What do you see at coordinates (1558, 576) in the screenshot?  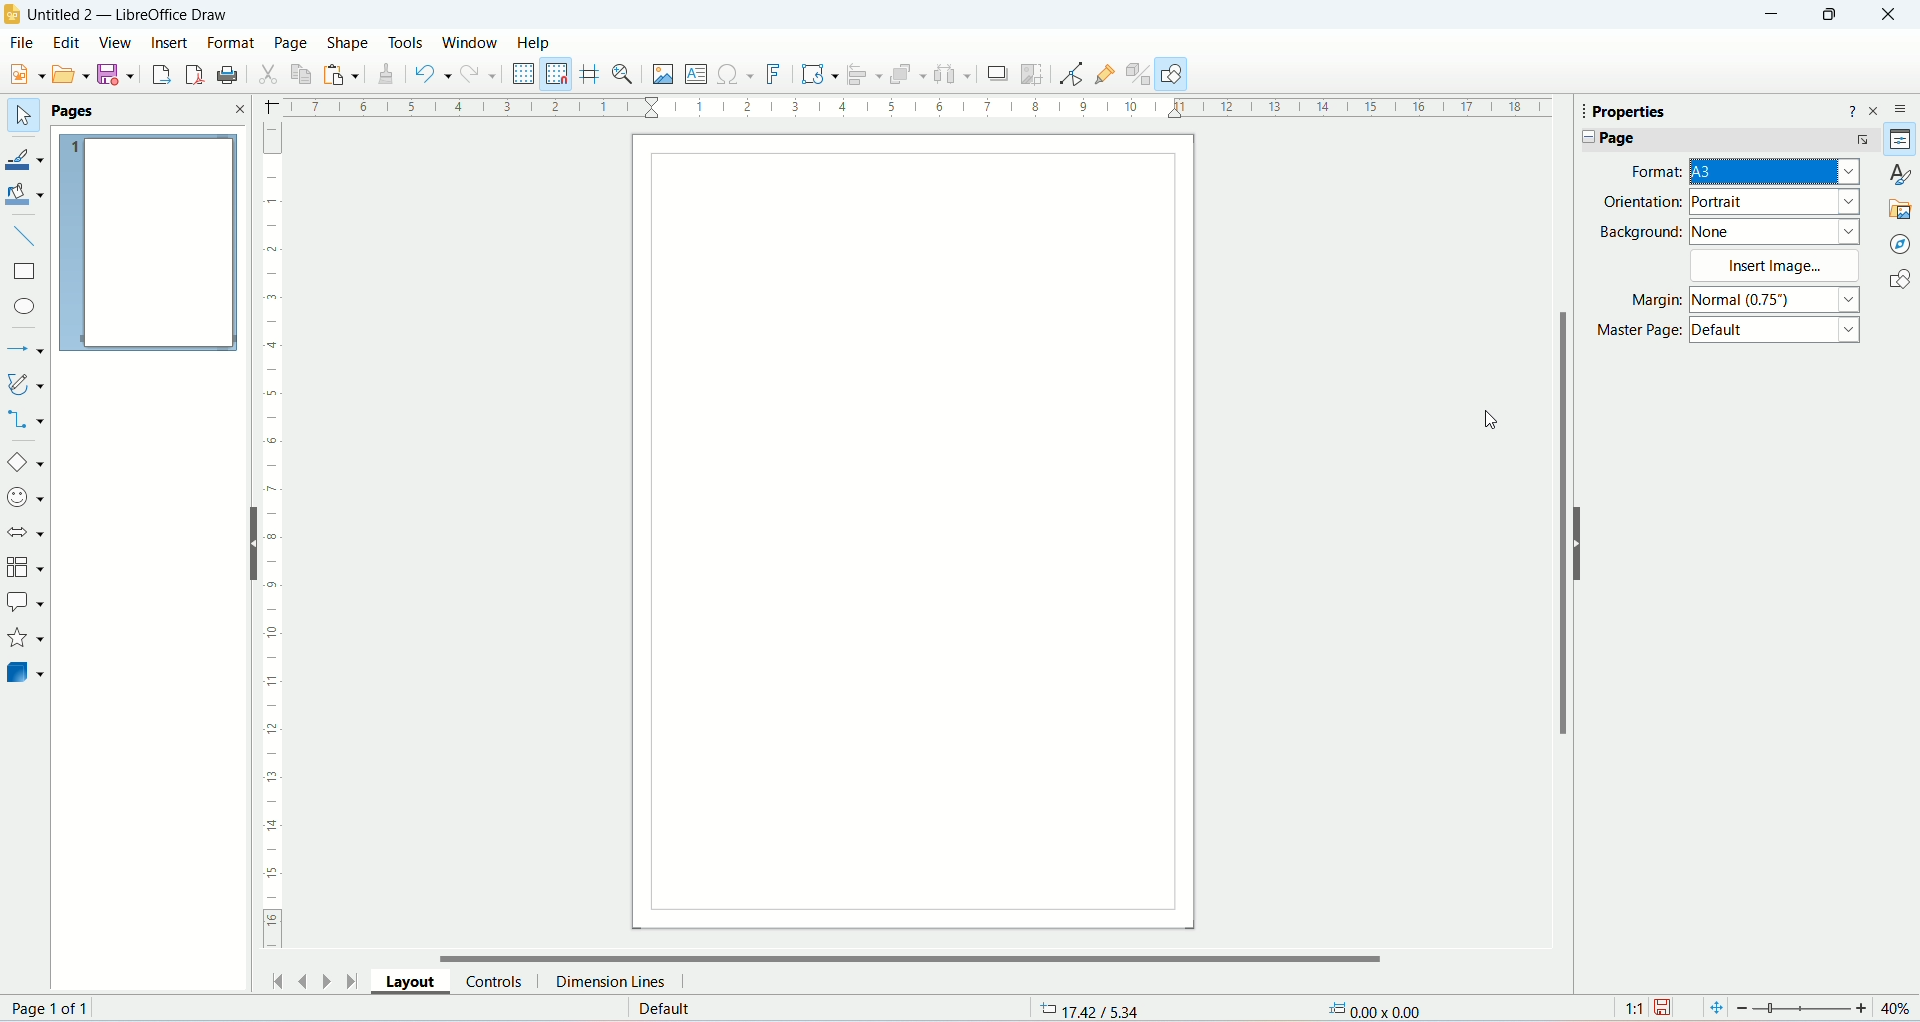 I see `vertical scroll bar` at bounding box center [1558, 576].